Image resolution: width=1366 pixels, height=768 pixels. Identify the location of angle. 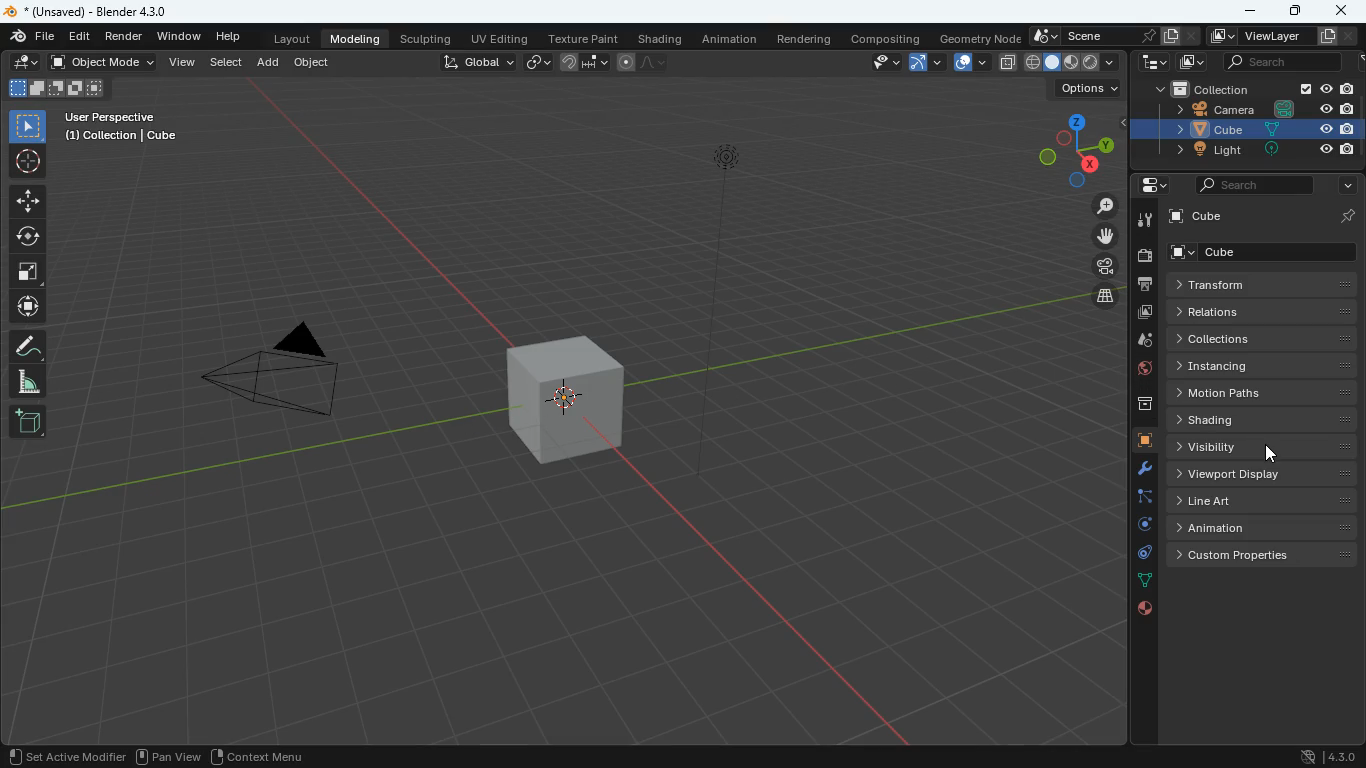
(26, 381).